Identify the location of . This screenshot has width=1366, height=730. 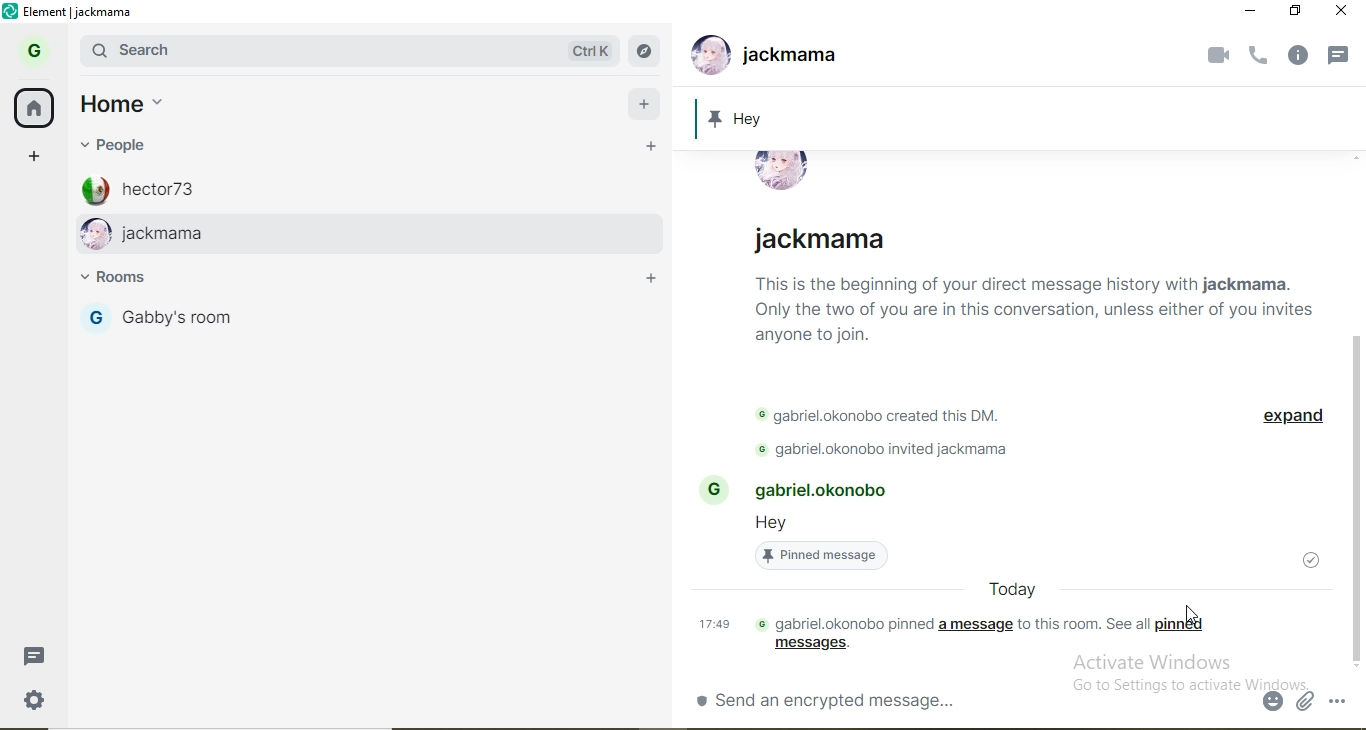
(1292, 417).